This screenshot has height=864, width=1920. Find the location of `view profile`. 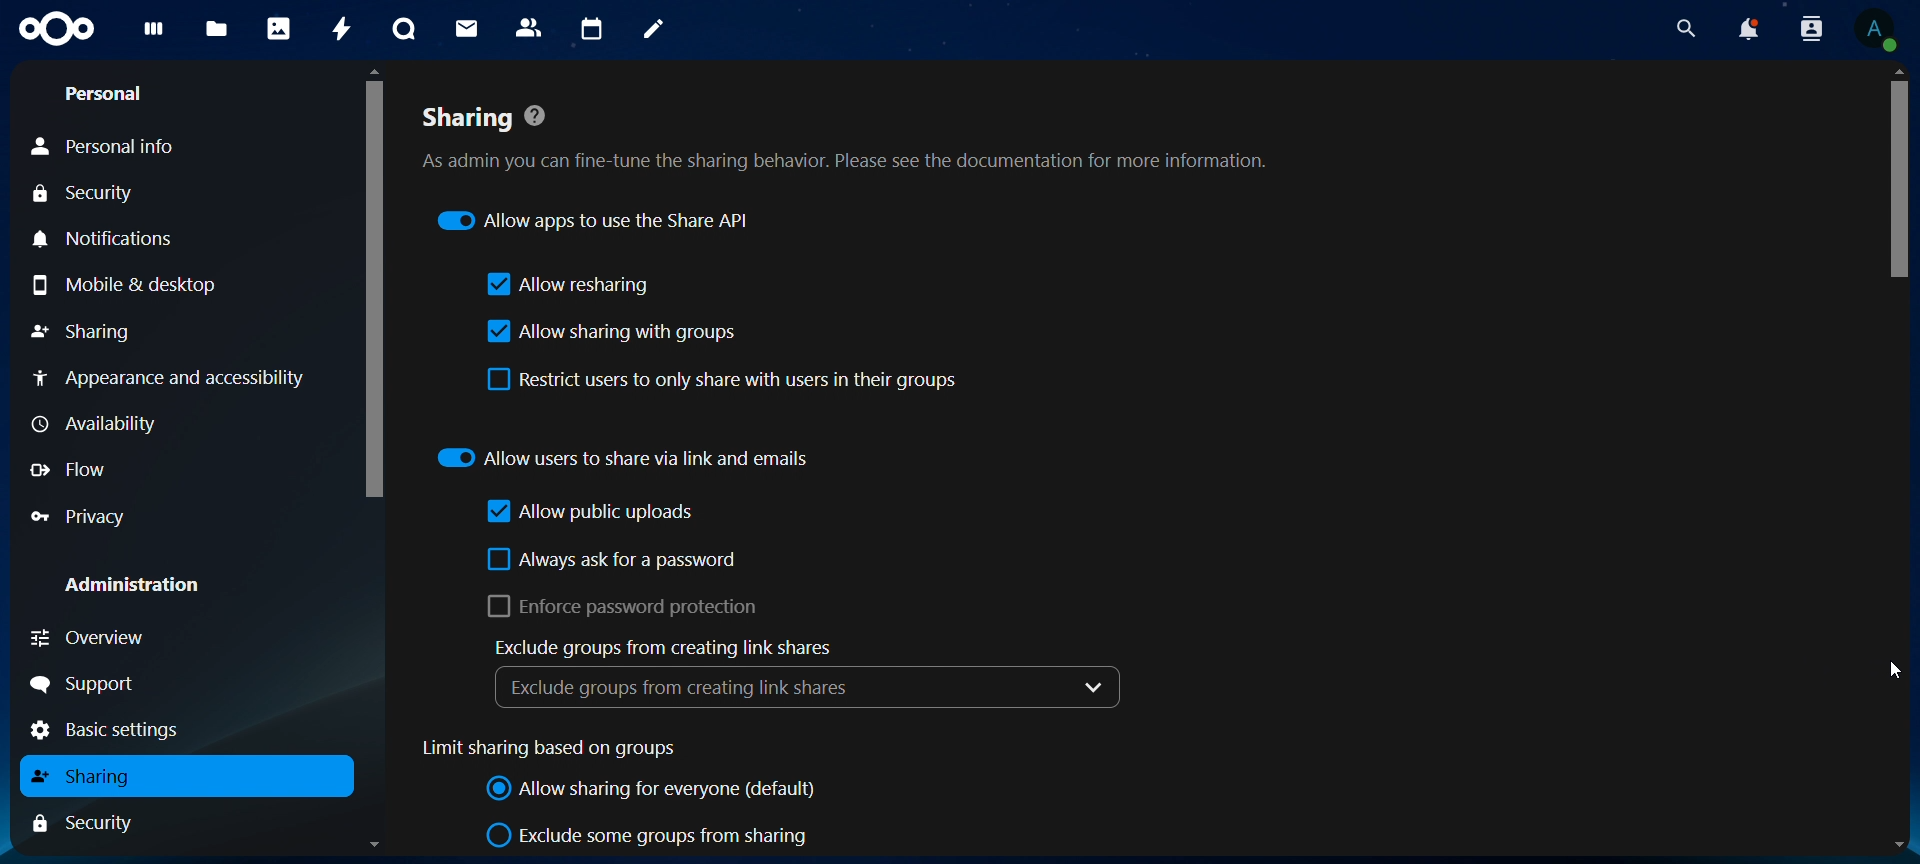

view profile is located at coordinates (1877, 33).